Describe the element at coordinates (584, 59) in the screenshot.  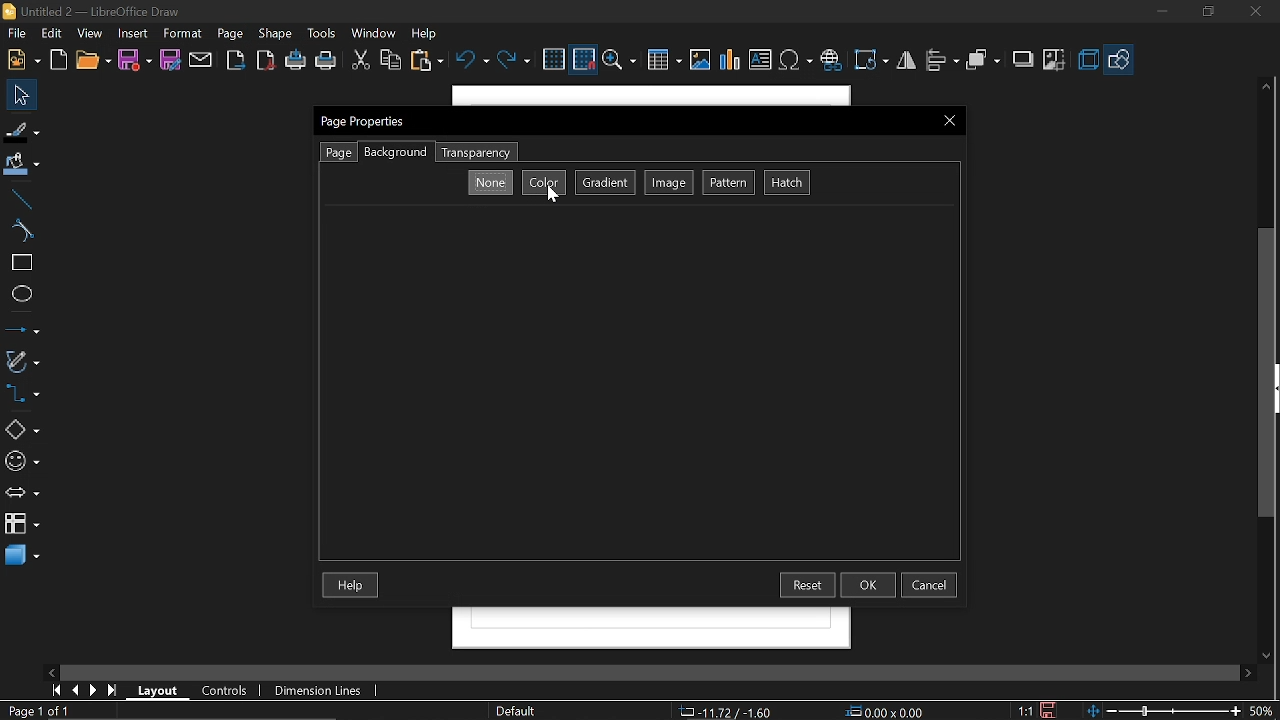
I see `Snap to grid` at that location.